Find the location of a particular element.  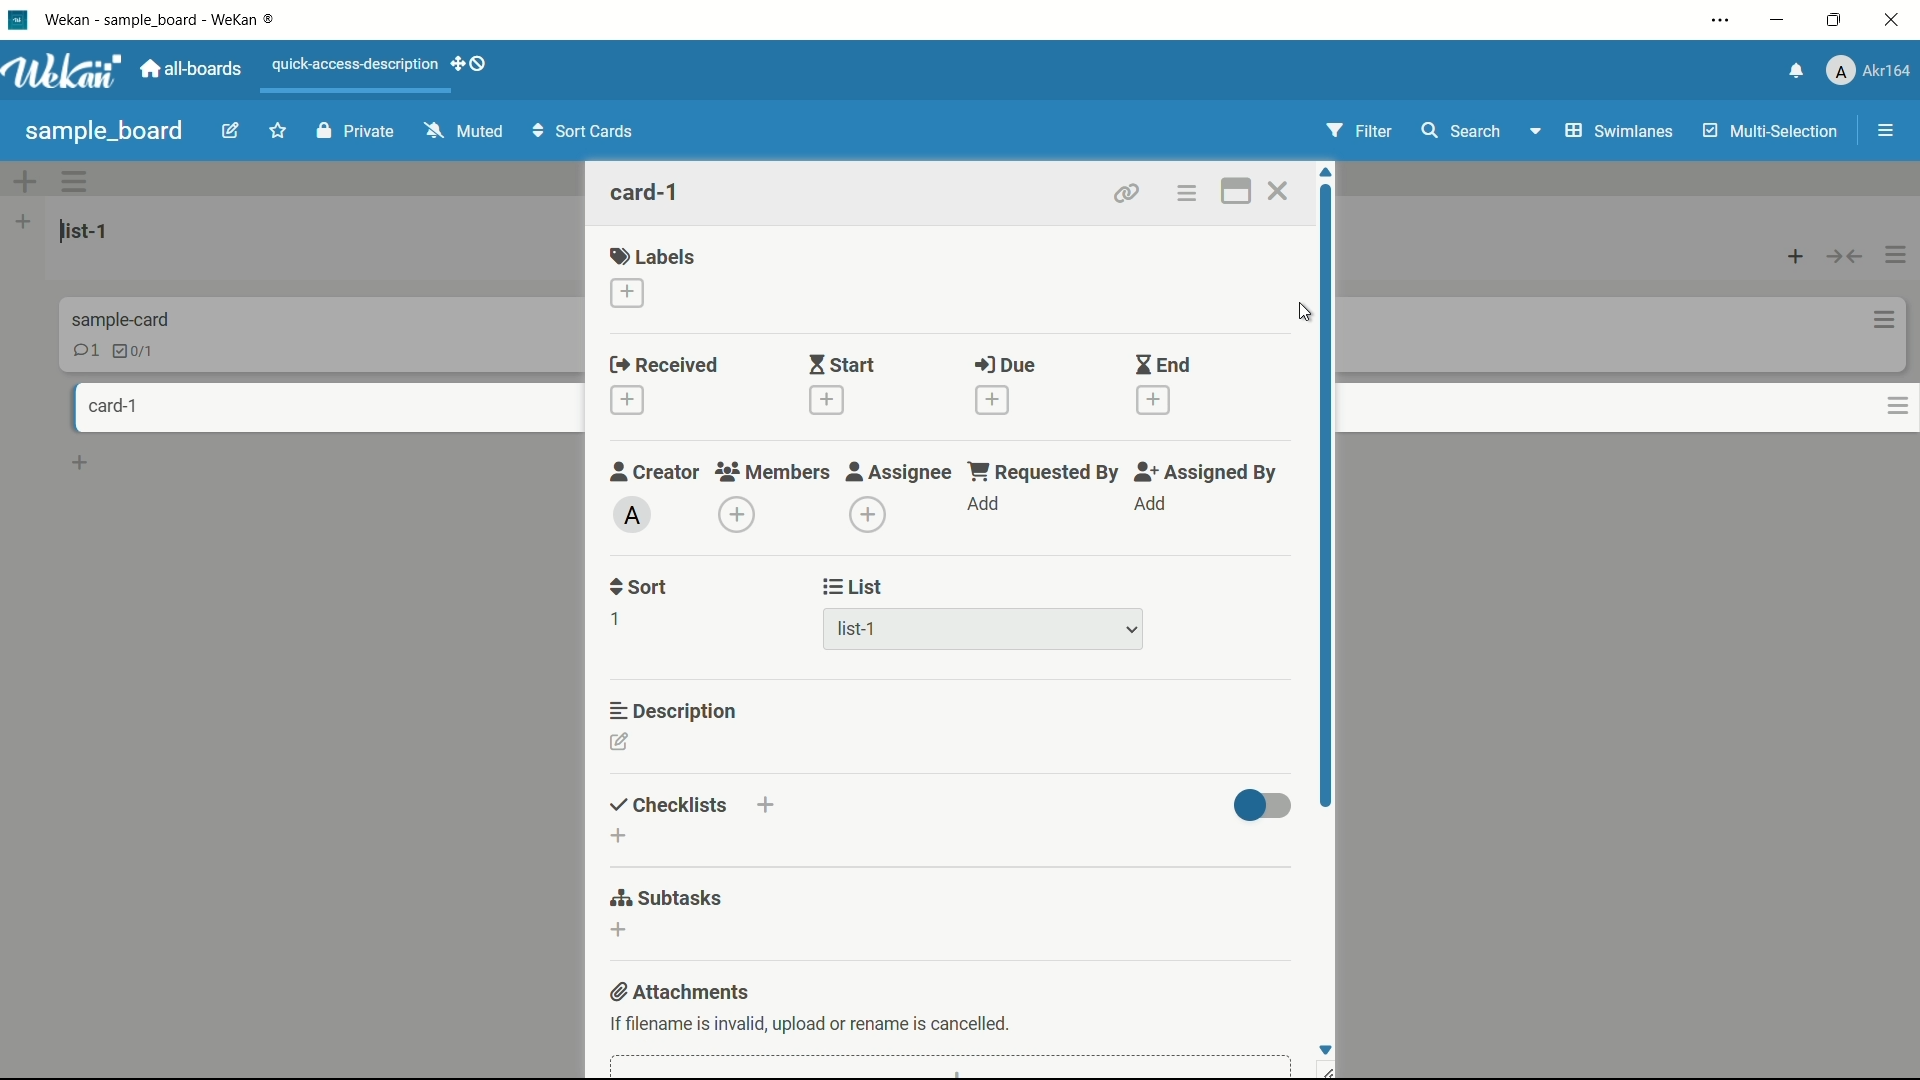

description is located at coordinates (668, 711).